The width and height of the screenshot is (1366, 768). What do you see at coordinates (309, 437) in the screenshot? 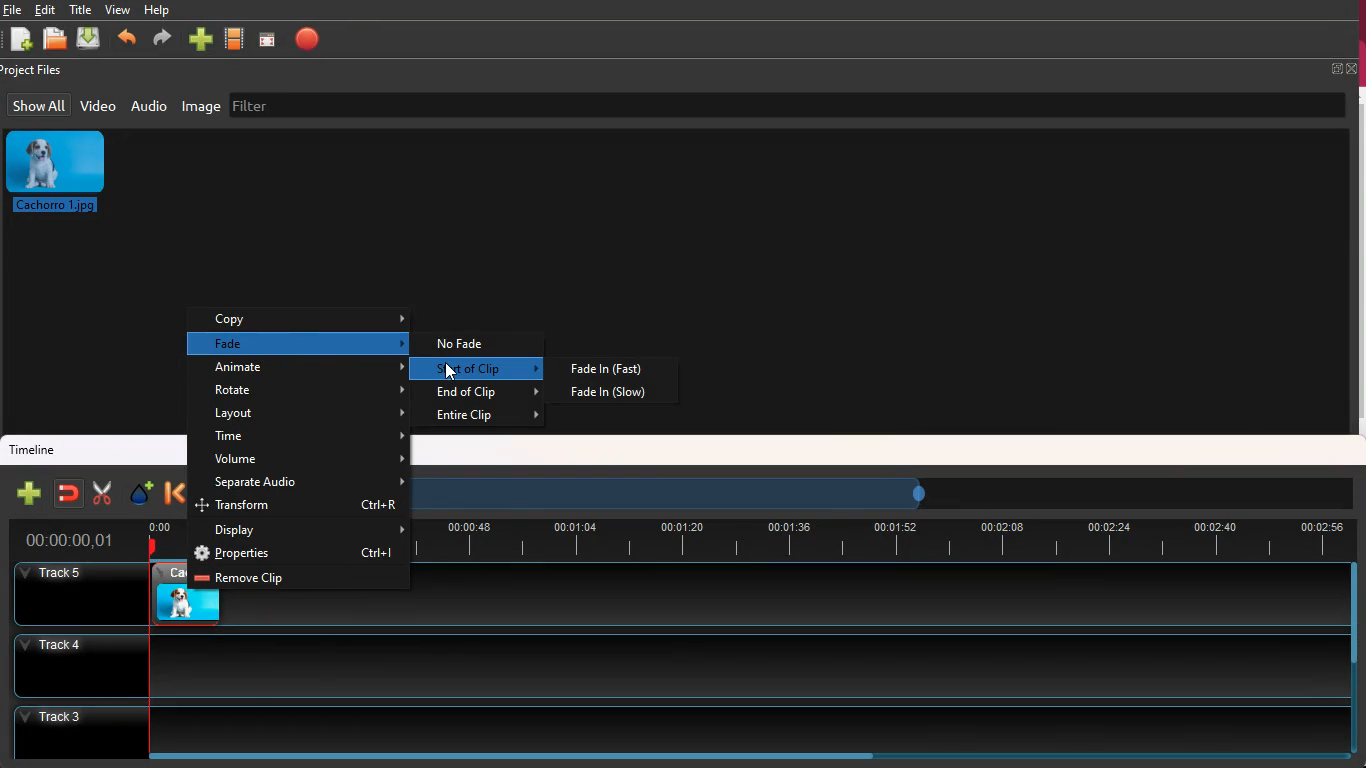
I see `time` at bounding box center [309, 437].